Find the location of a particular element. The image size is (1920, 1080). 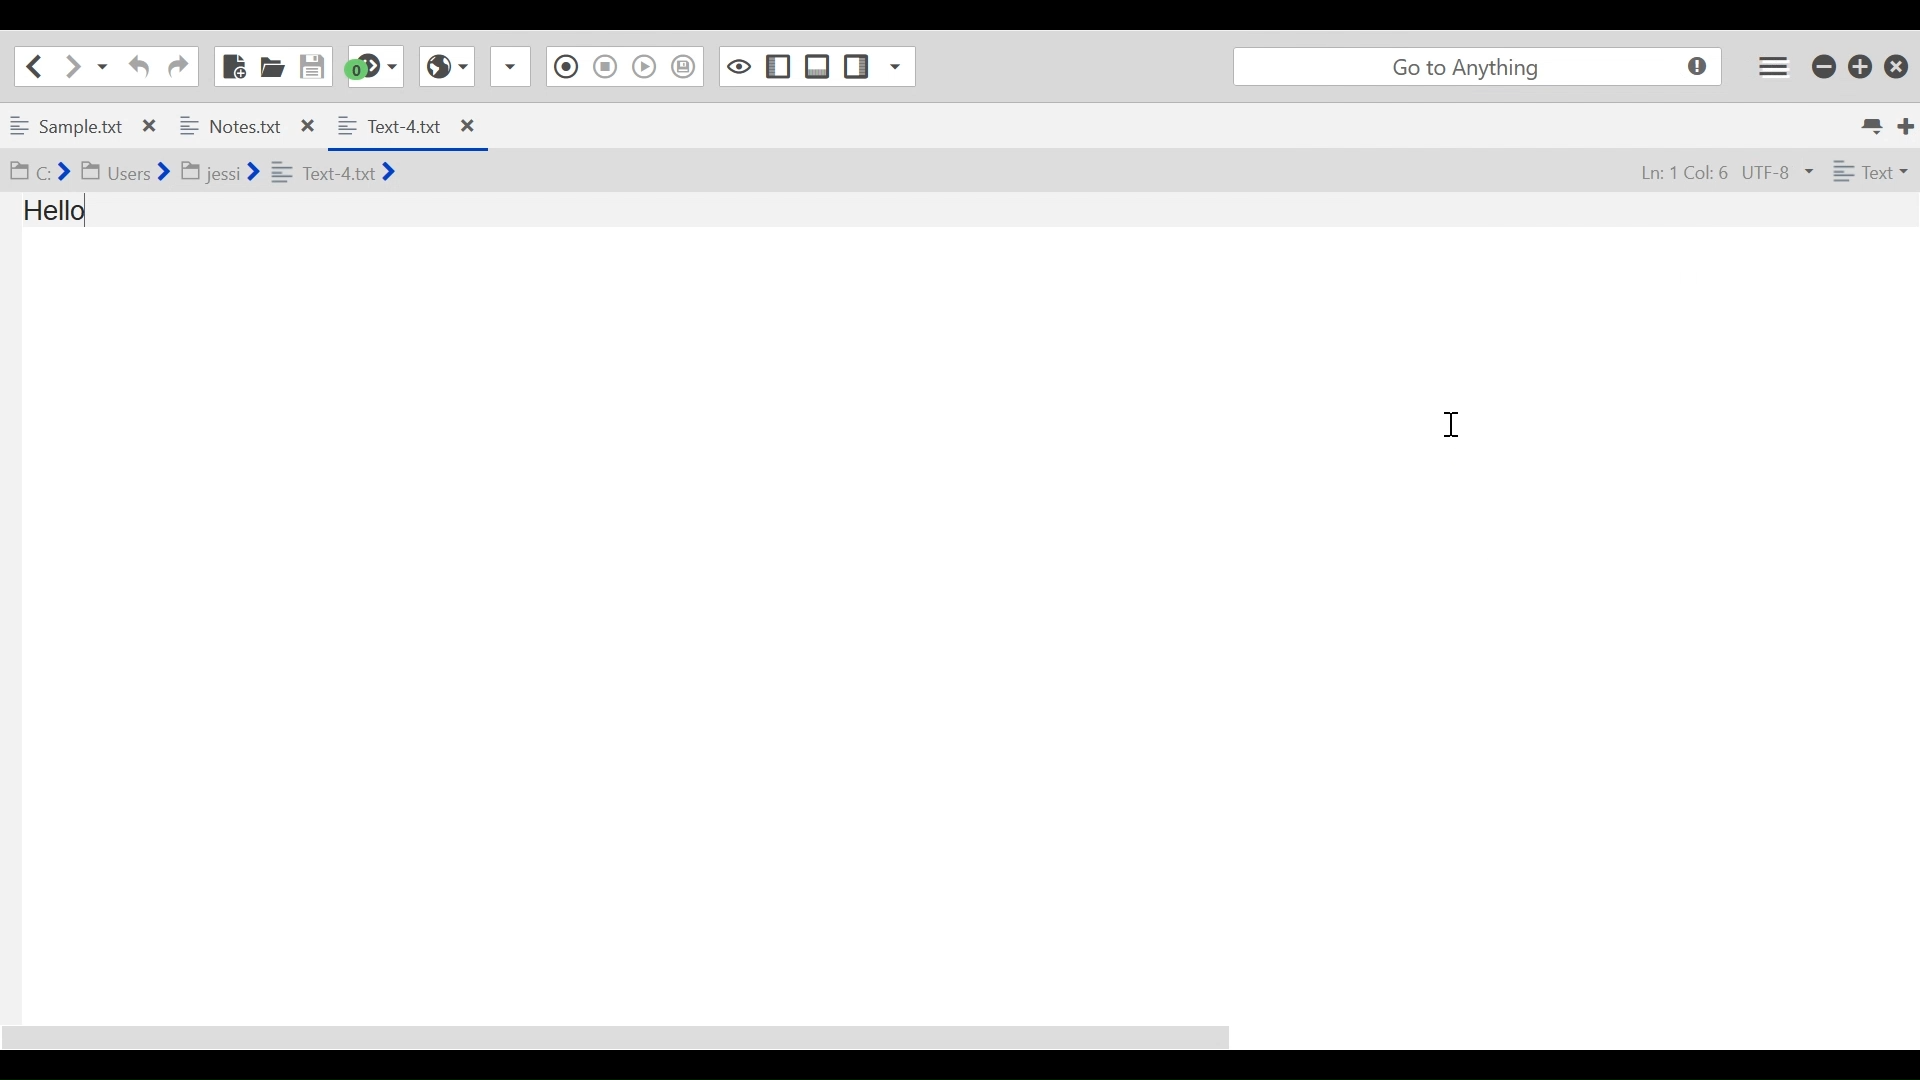

Save to Toolbox as Superscript is located at coordinates (682, 68).